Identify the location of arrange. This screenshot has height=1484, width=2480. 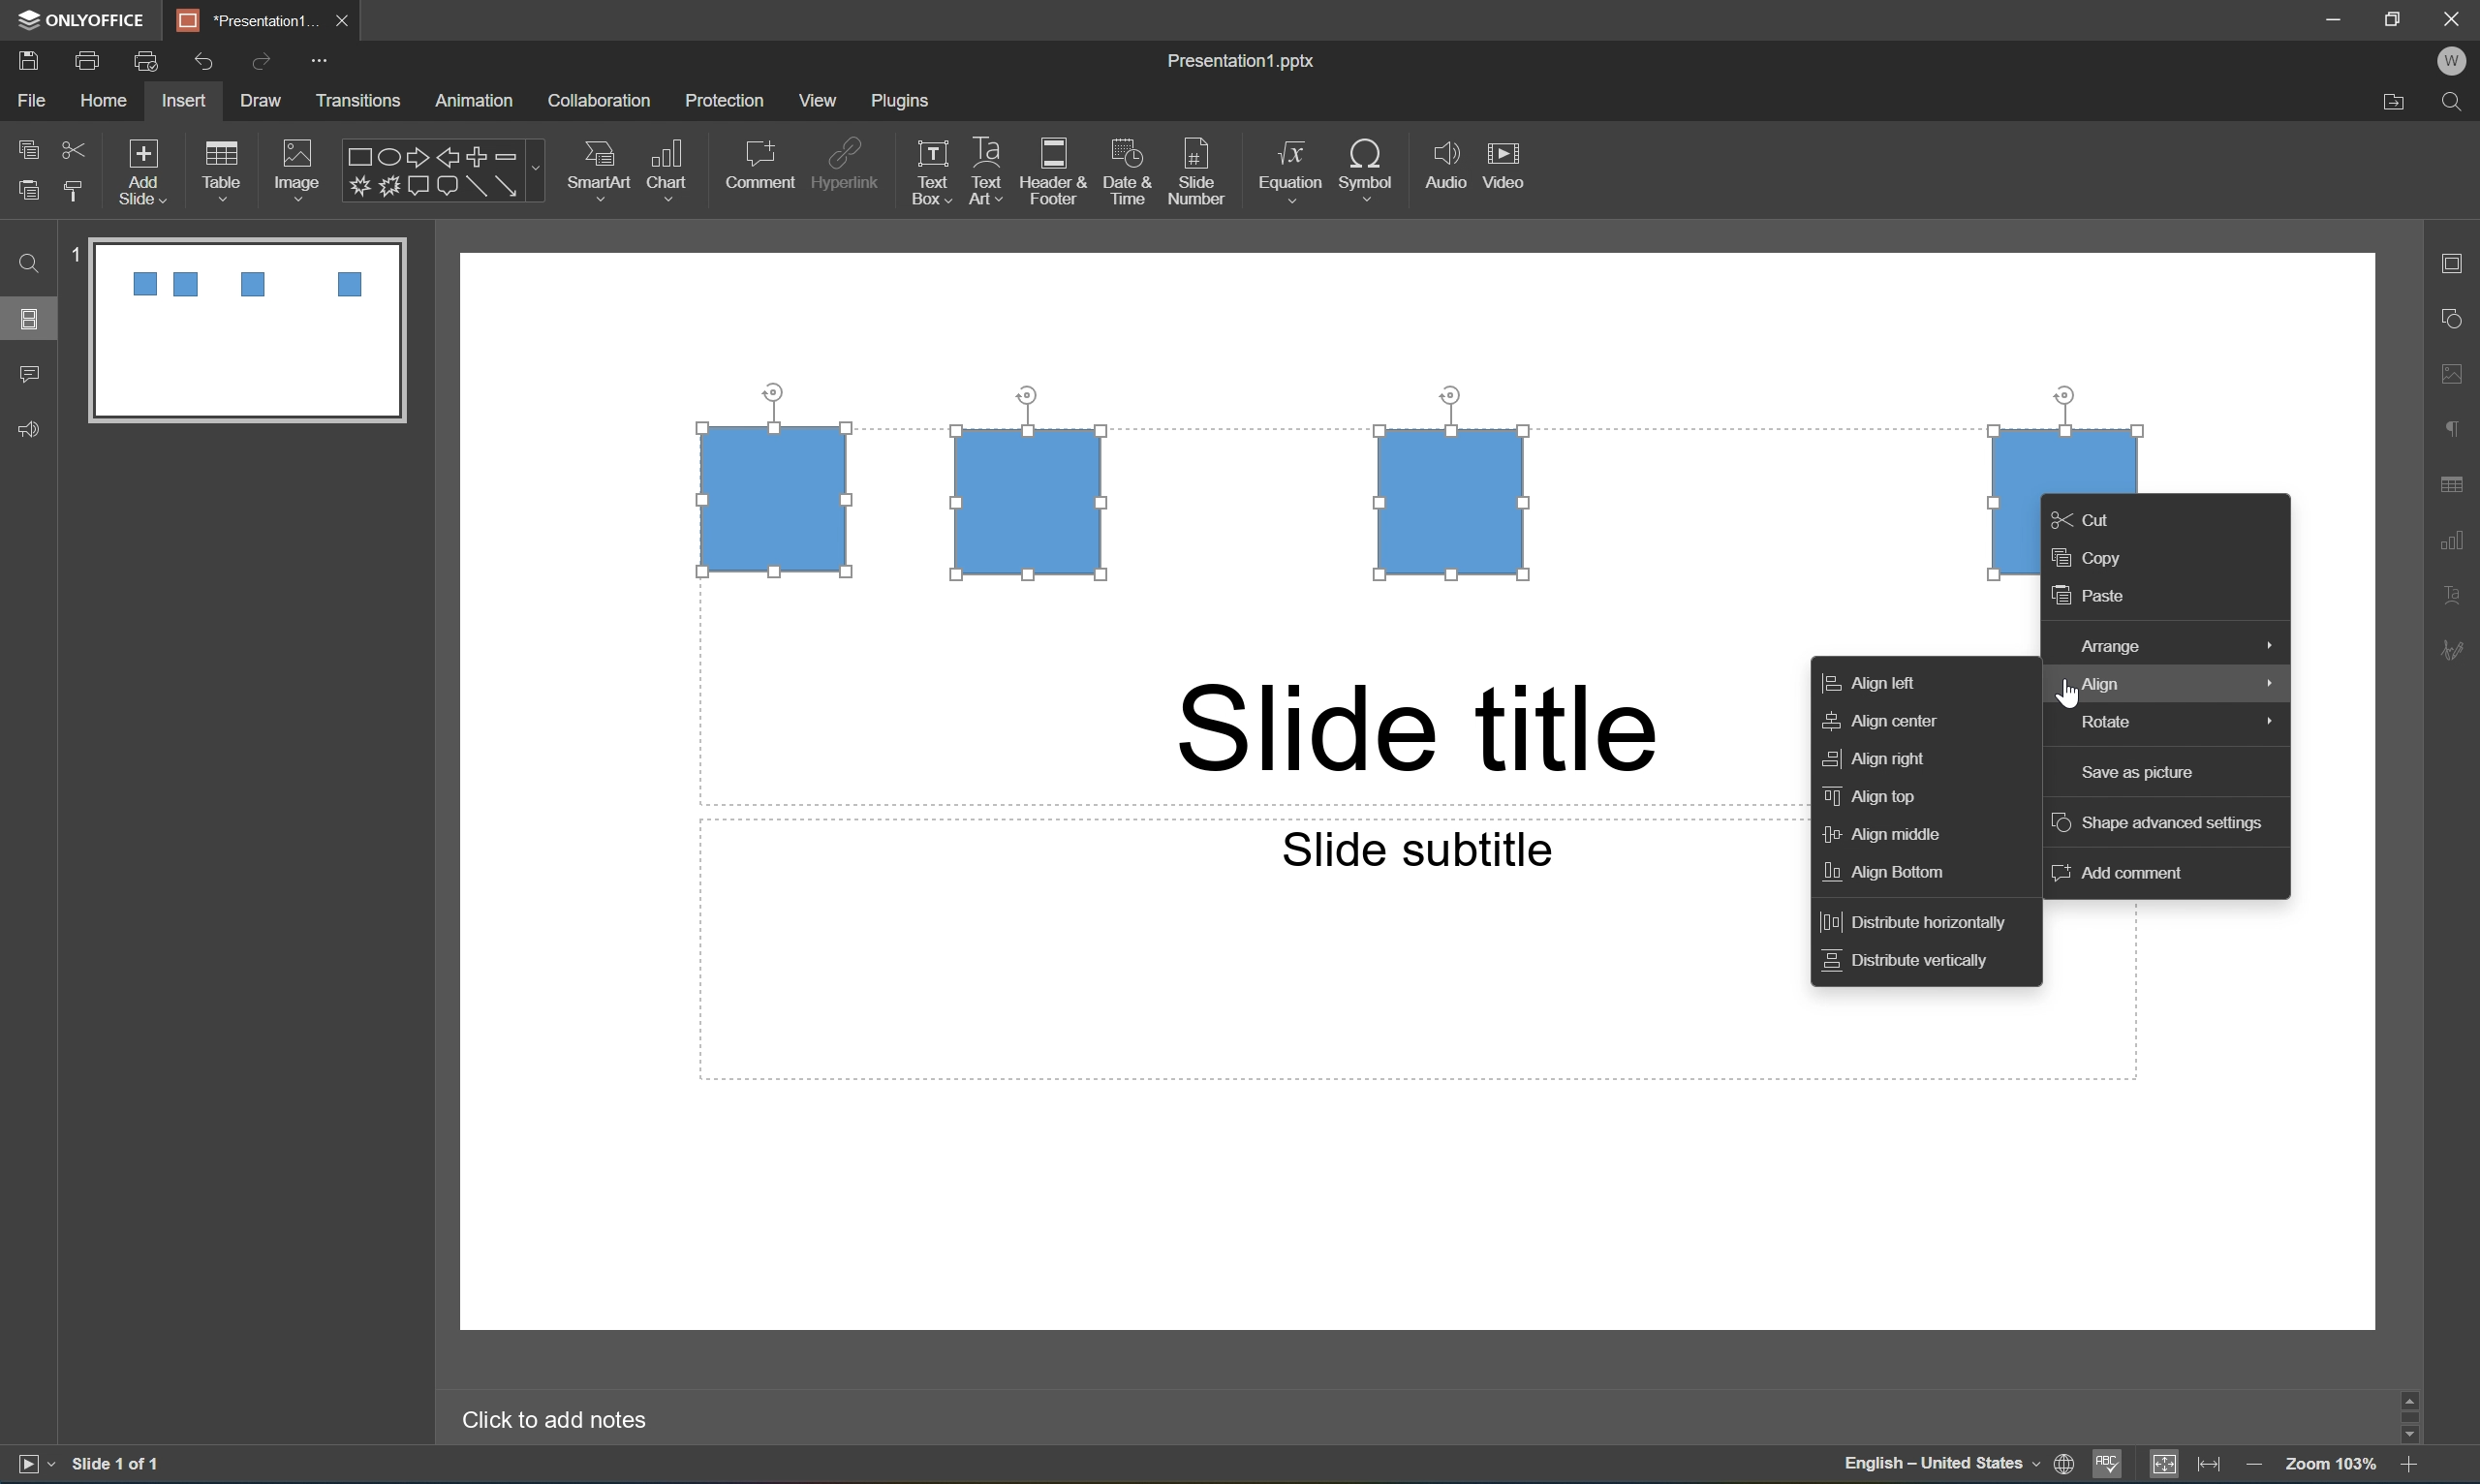
(2172, 642).